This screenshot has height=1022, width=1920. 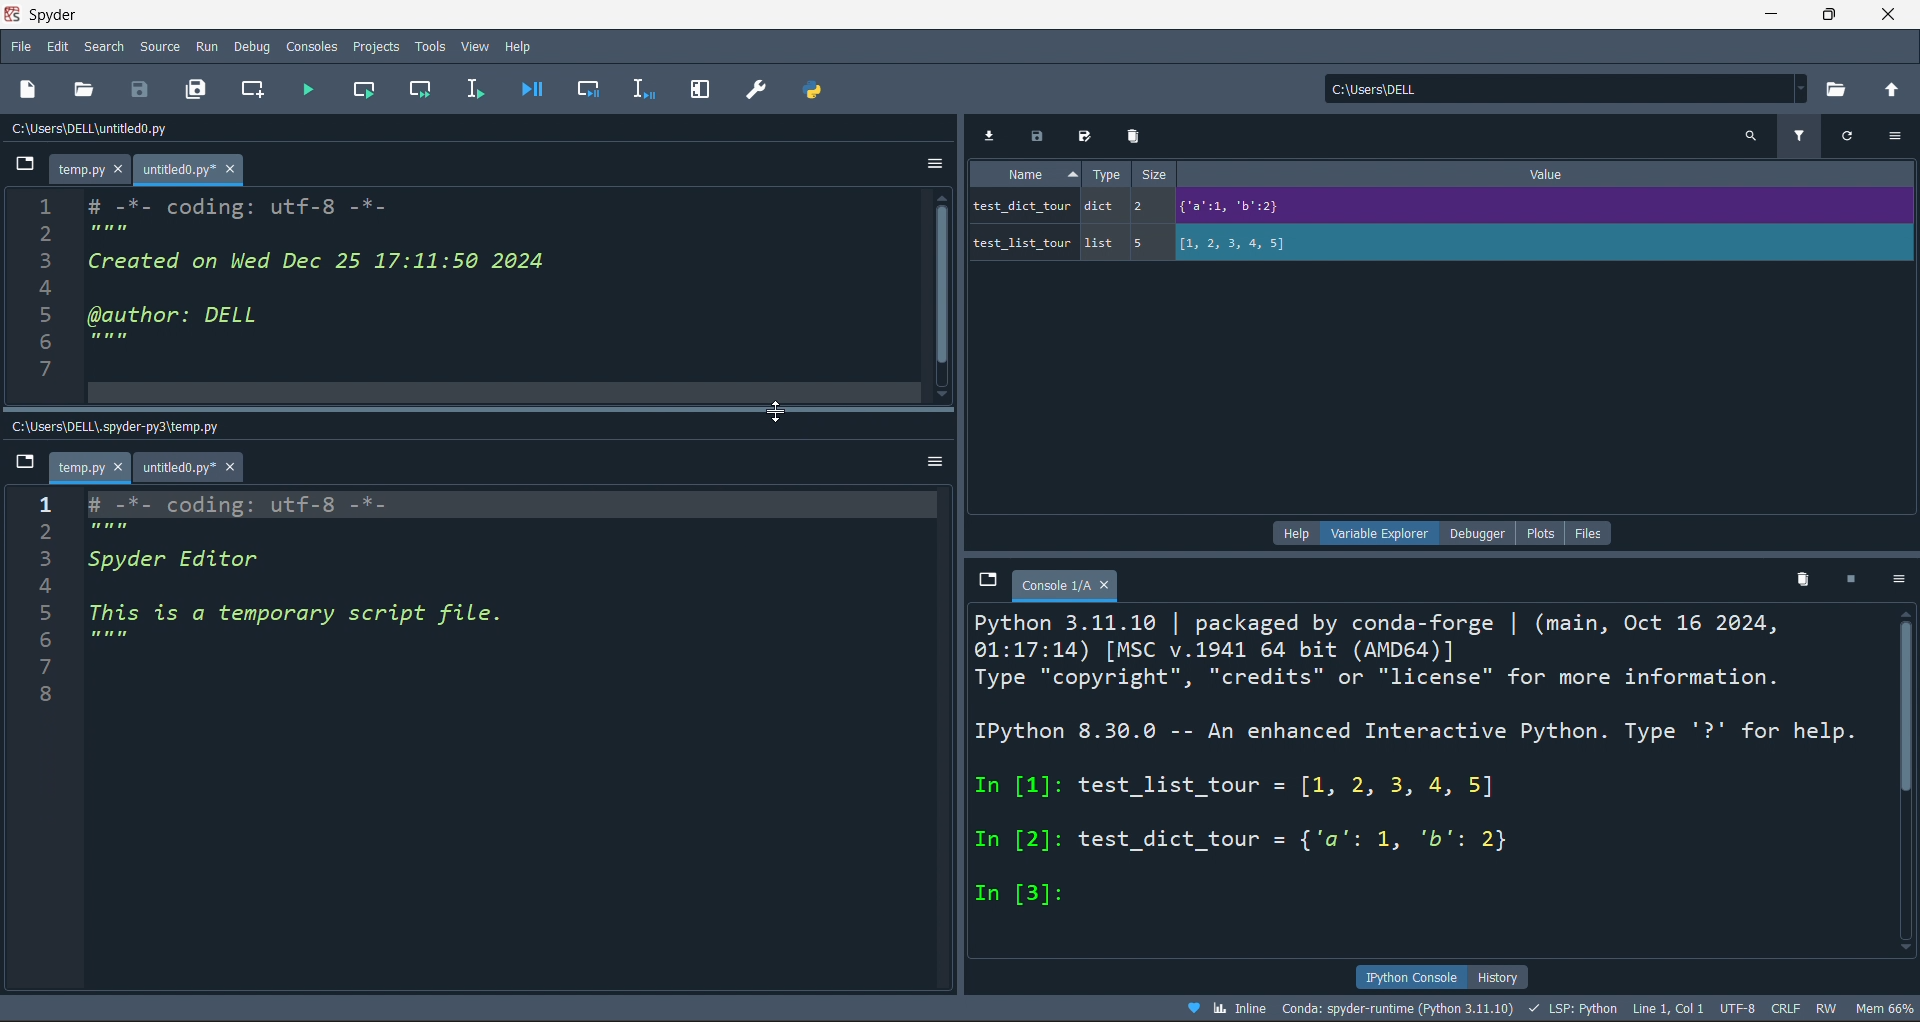 What do you see at coordinates (106, 342) in the screenshot?
I see `6 '''''''` at bounding box center [106, 342].